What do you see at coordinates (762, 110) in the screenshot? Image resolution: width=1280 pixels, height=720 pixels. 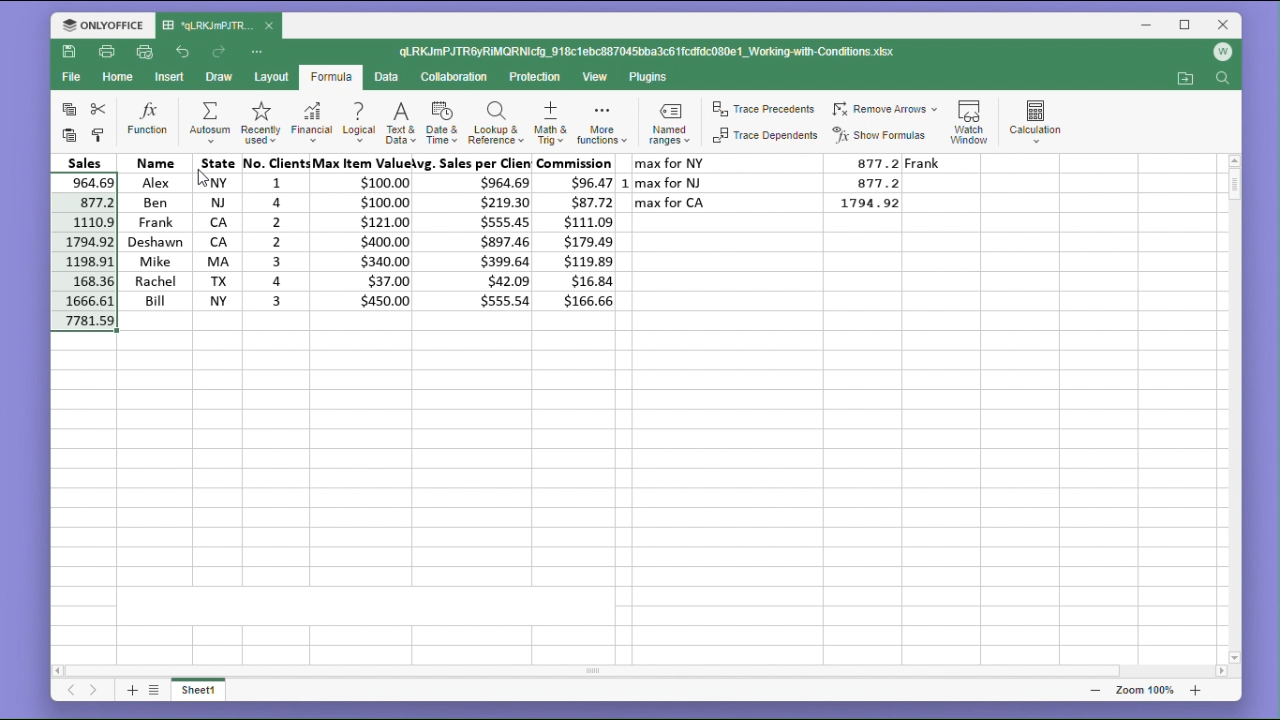 I see `trace predecents` at bounding box center [762, 110].